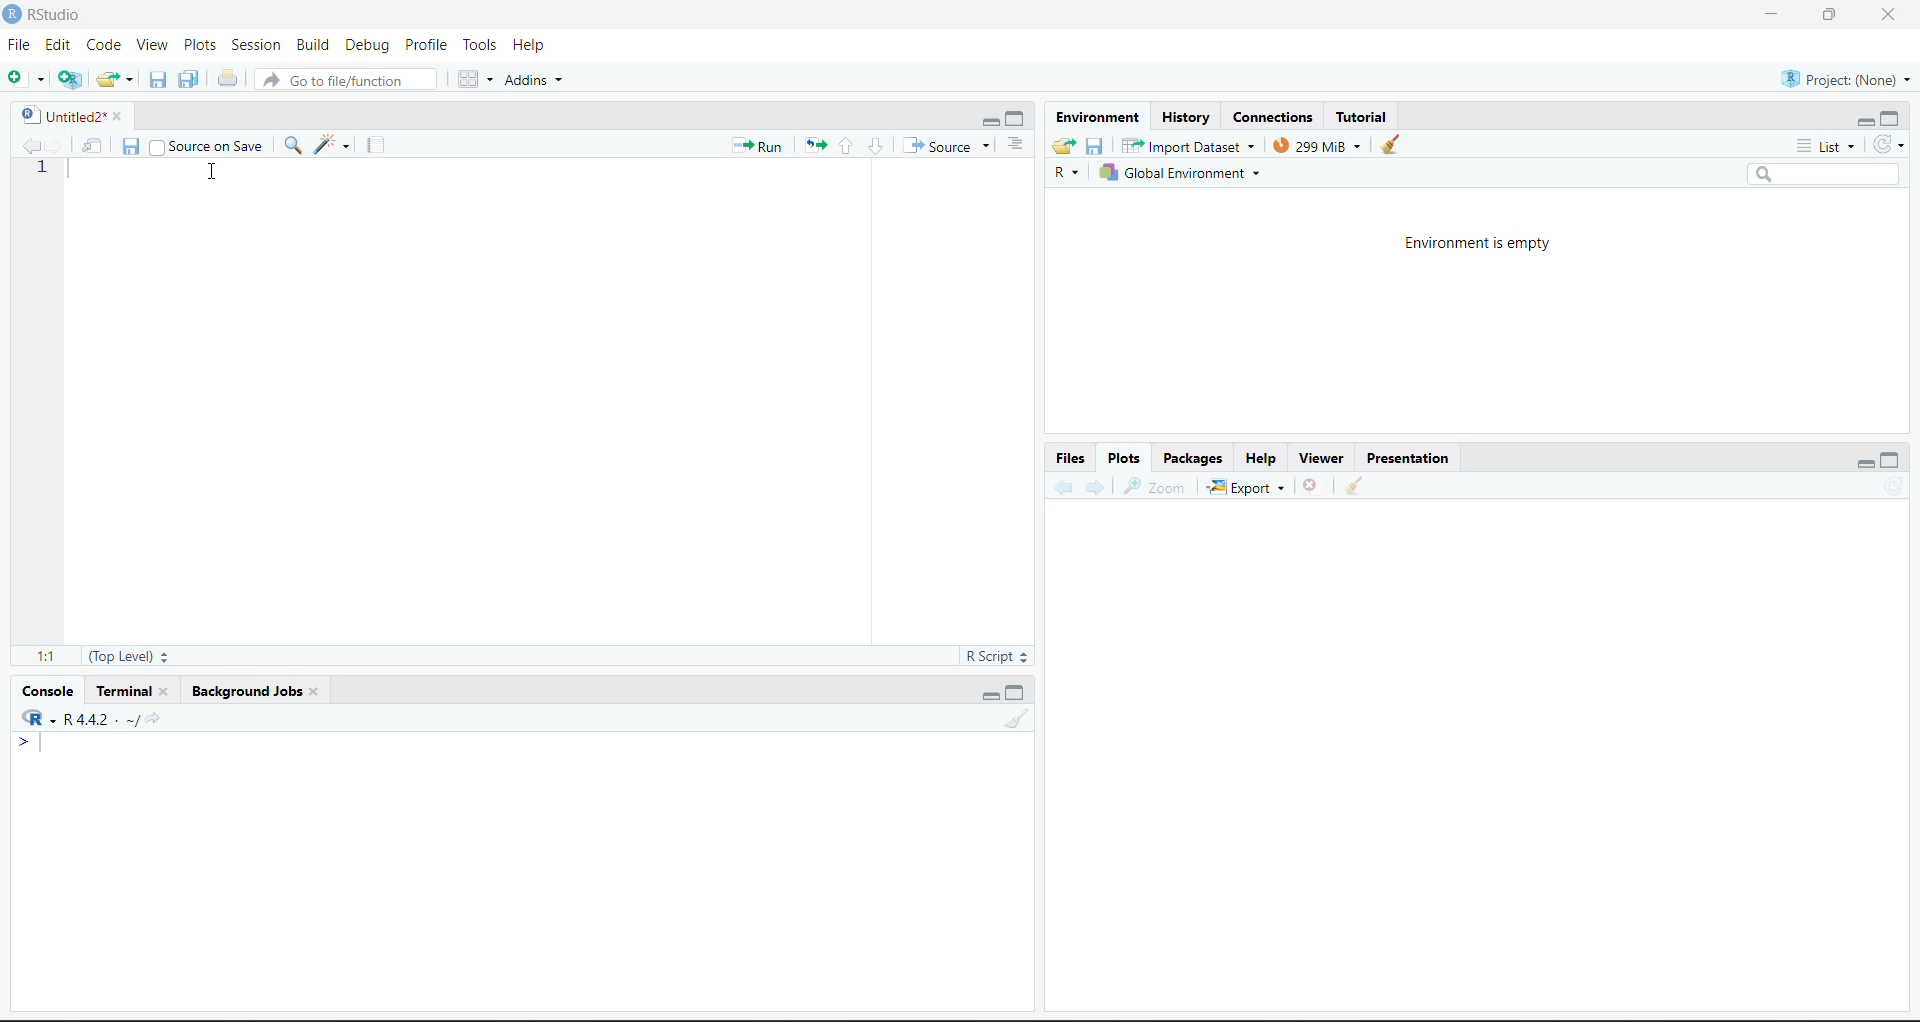 The image size is (1920, 1022). I want to click on refresh the list of objects in the environment, so click(1892, 146).